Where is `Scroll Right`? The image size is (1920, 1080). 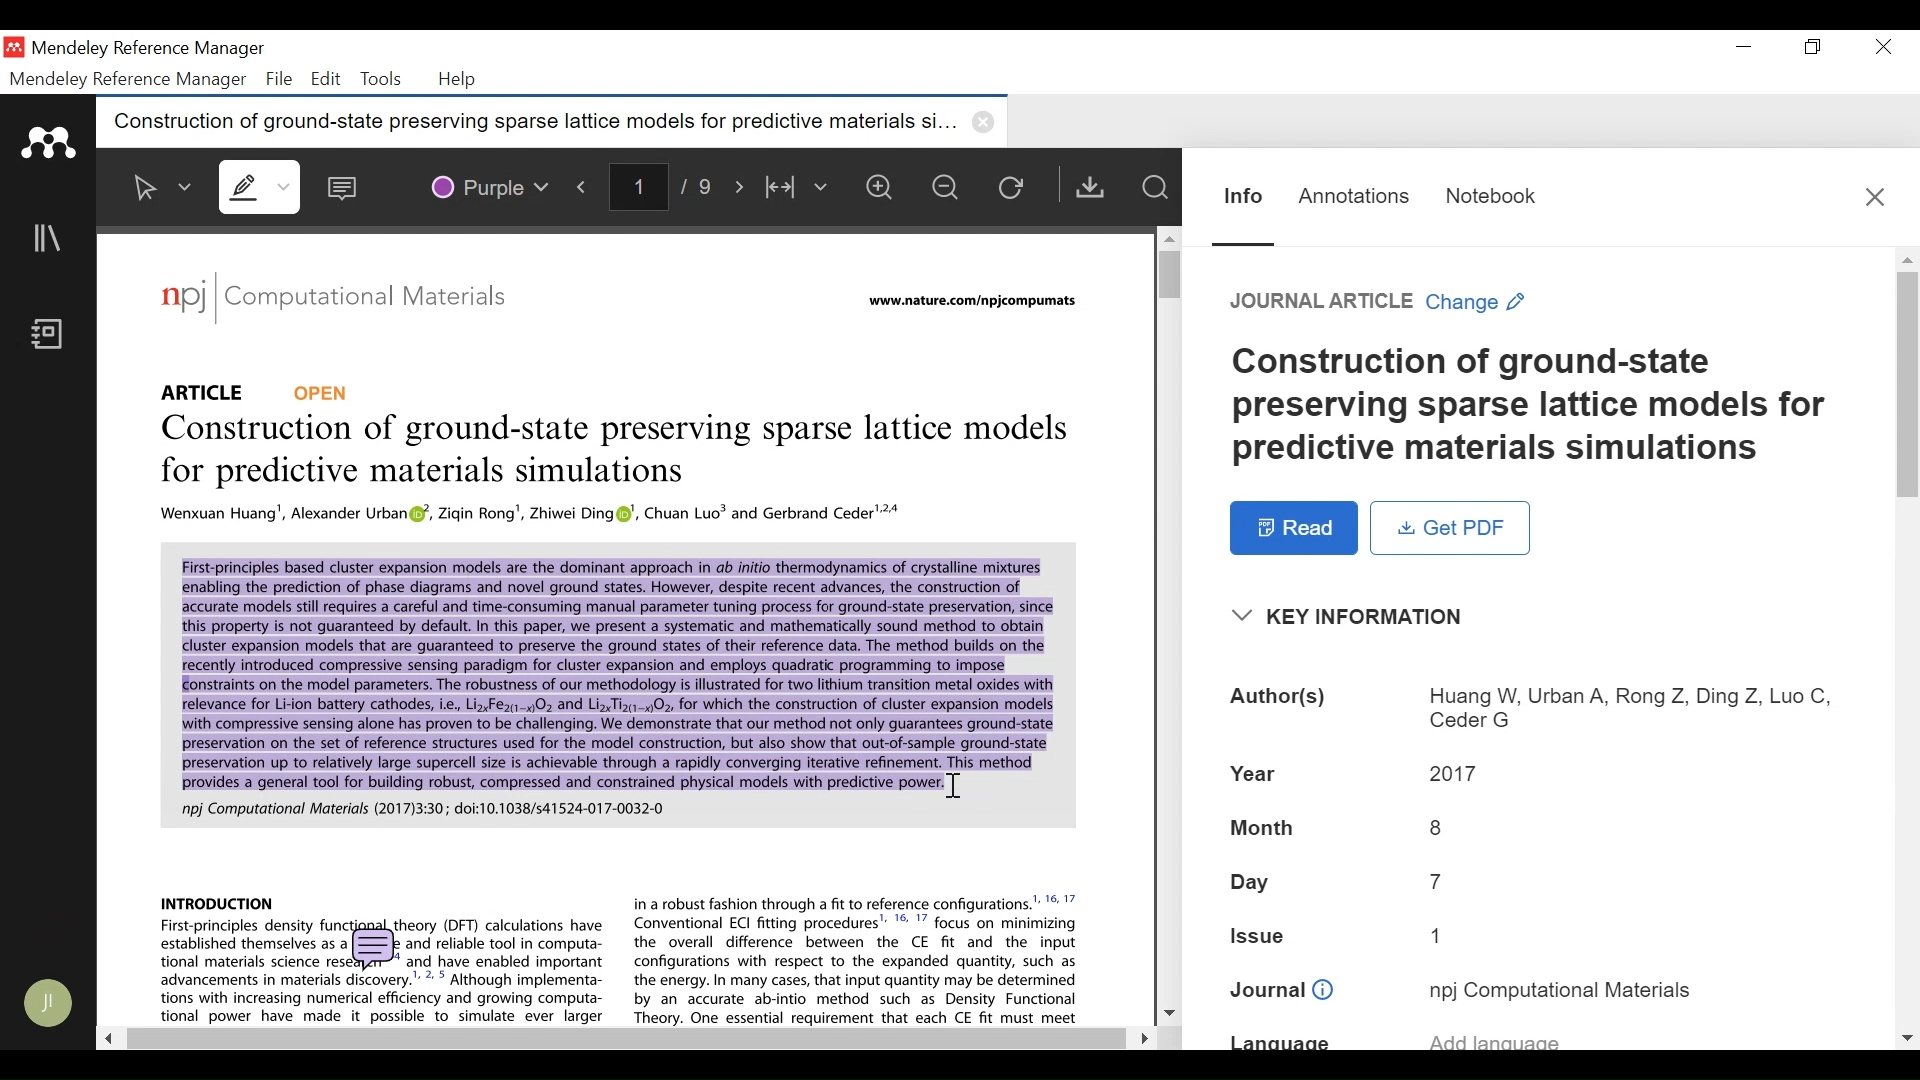 Scroll Right is located at coordinates (1139, 1038).